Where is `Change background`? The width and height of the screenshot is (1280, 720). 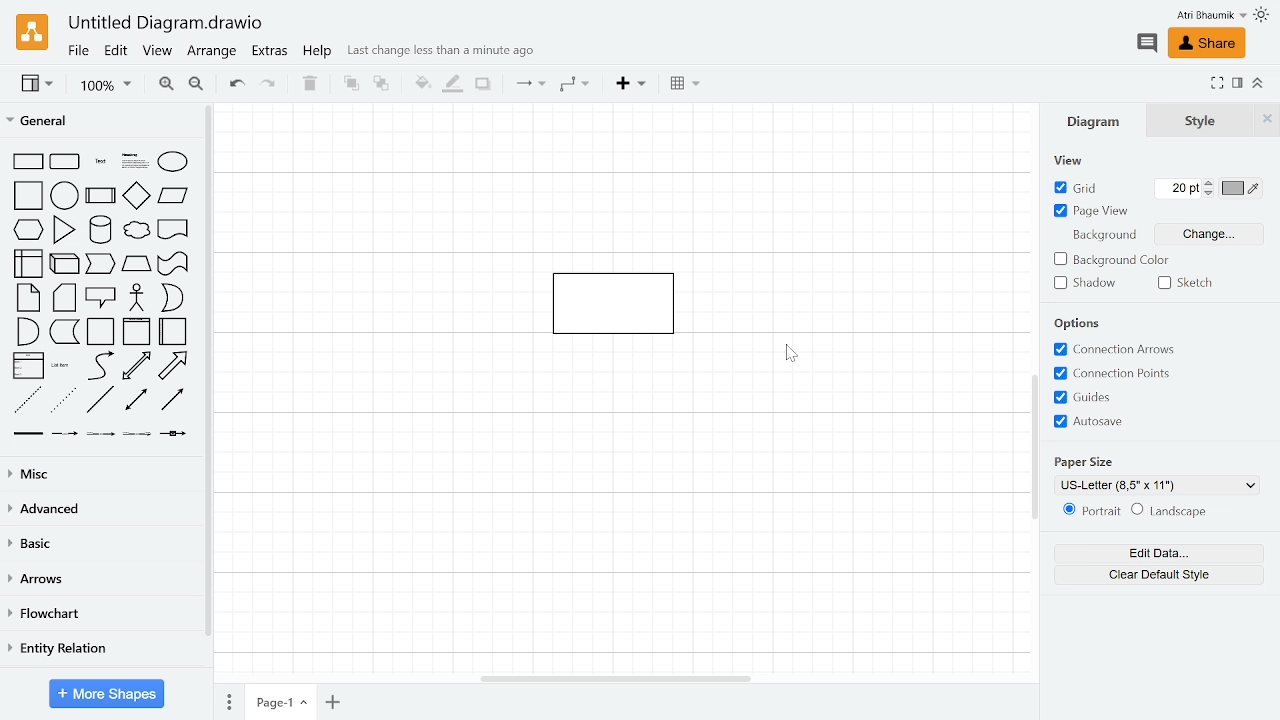 Change background is located at coordinates (1208, 234).